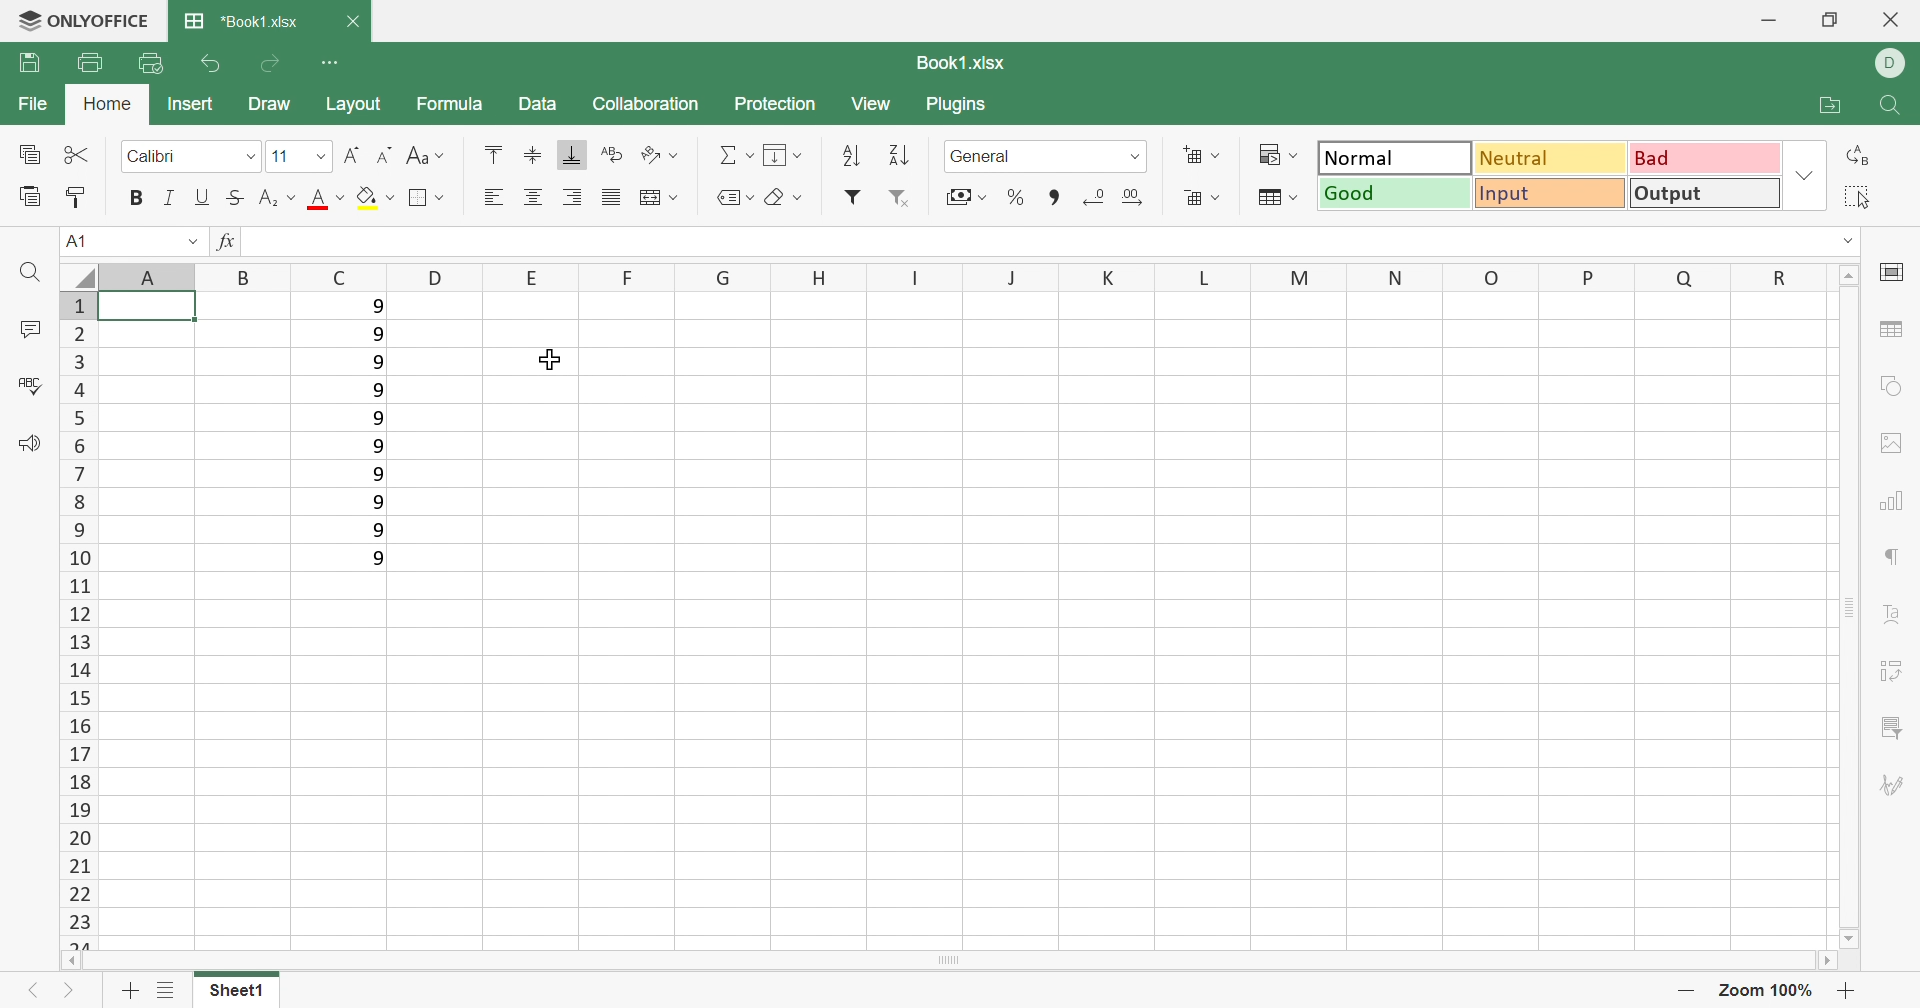  Describe the element at coordinates (658, 152) in the screenshot. I see `Orientation` at that location.